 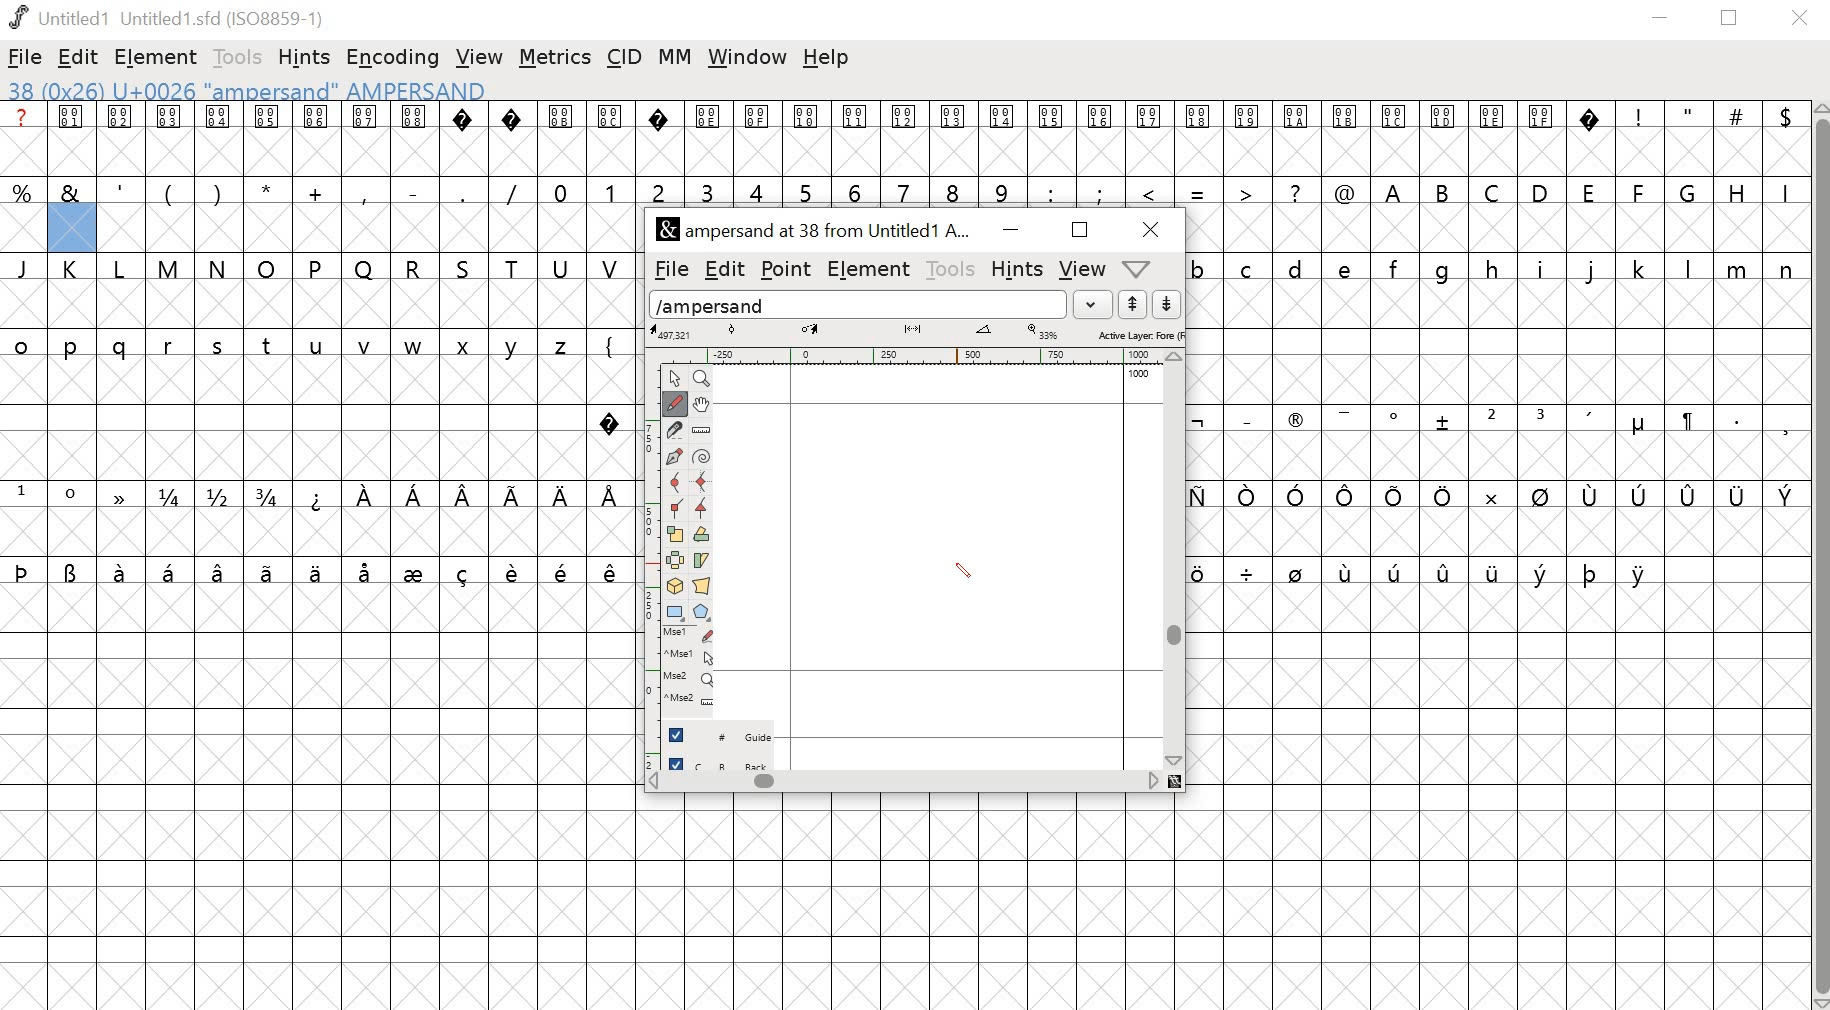 What do you see at coordinates (412, 189) in the screenshot?
I see `-` at bounding box center [412, 189].